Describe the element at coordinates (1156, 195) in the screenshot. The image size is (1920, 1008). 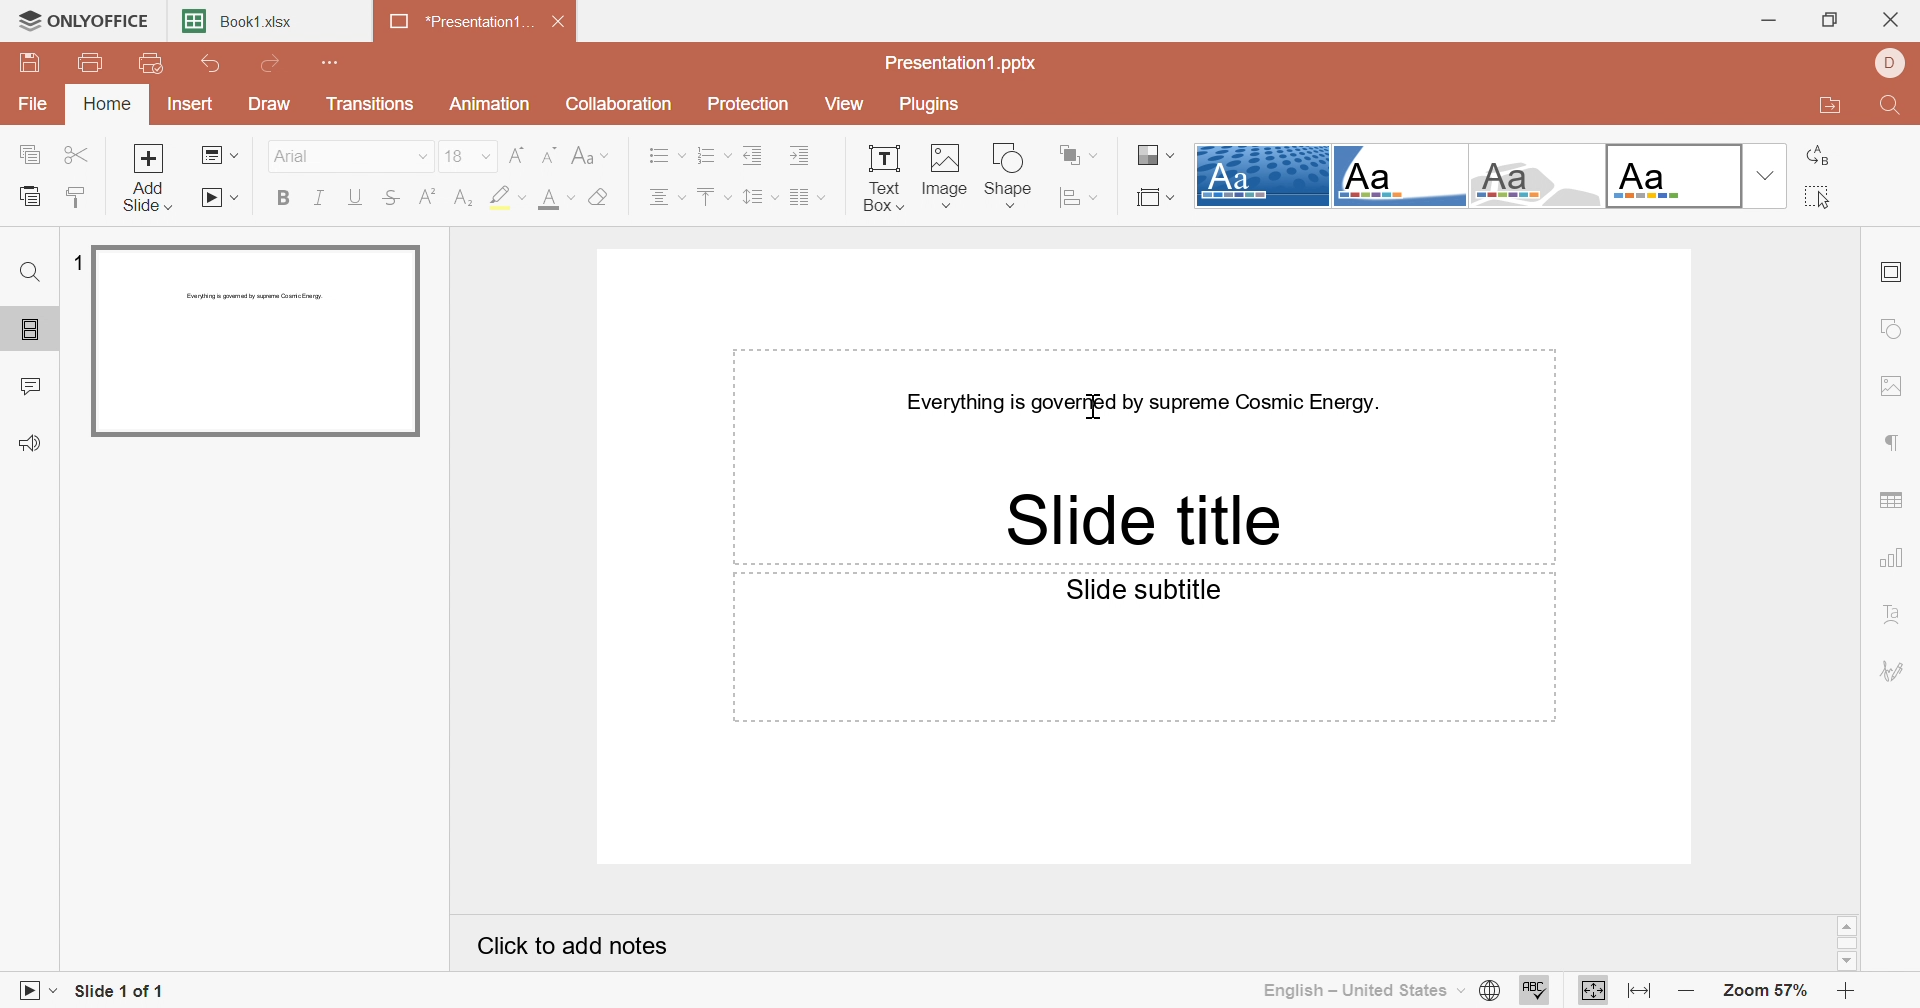
I see `Select slide size` at that location.